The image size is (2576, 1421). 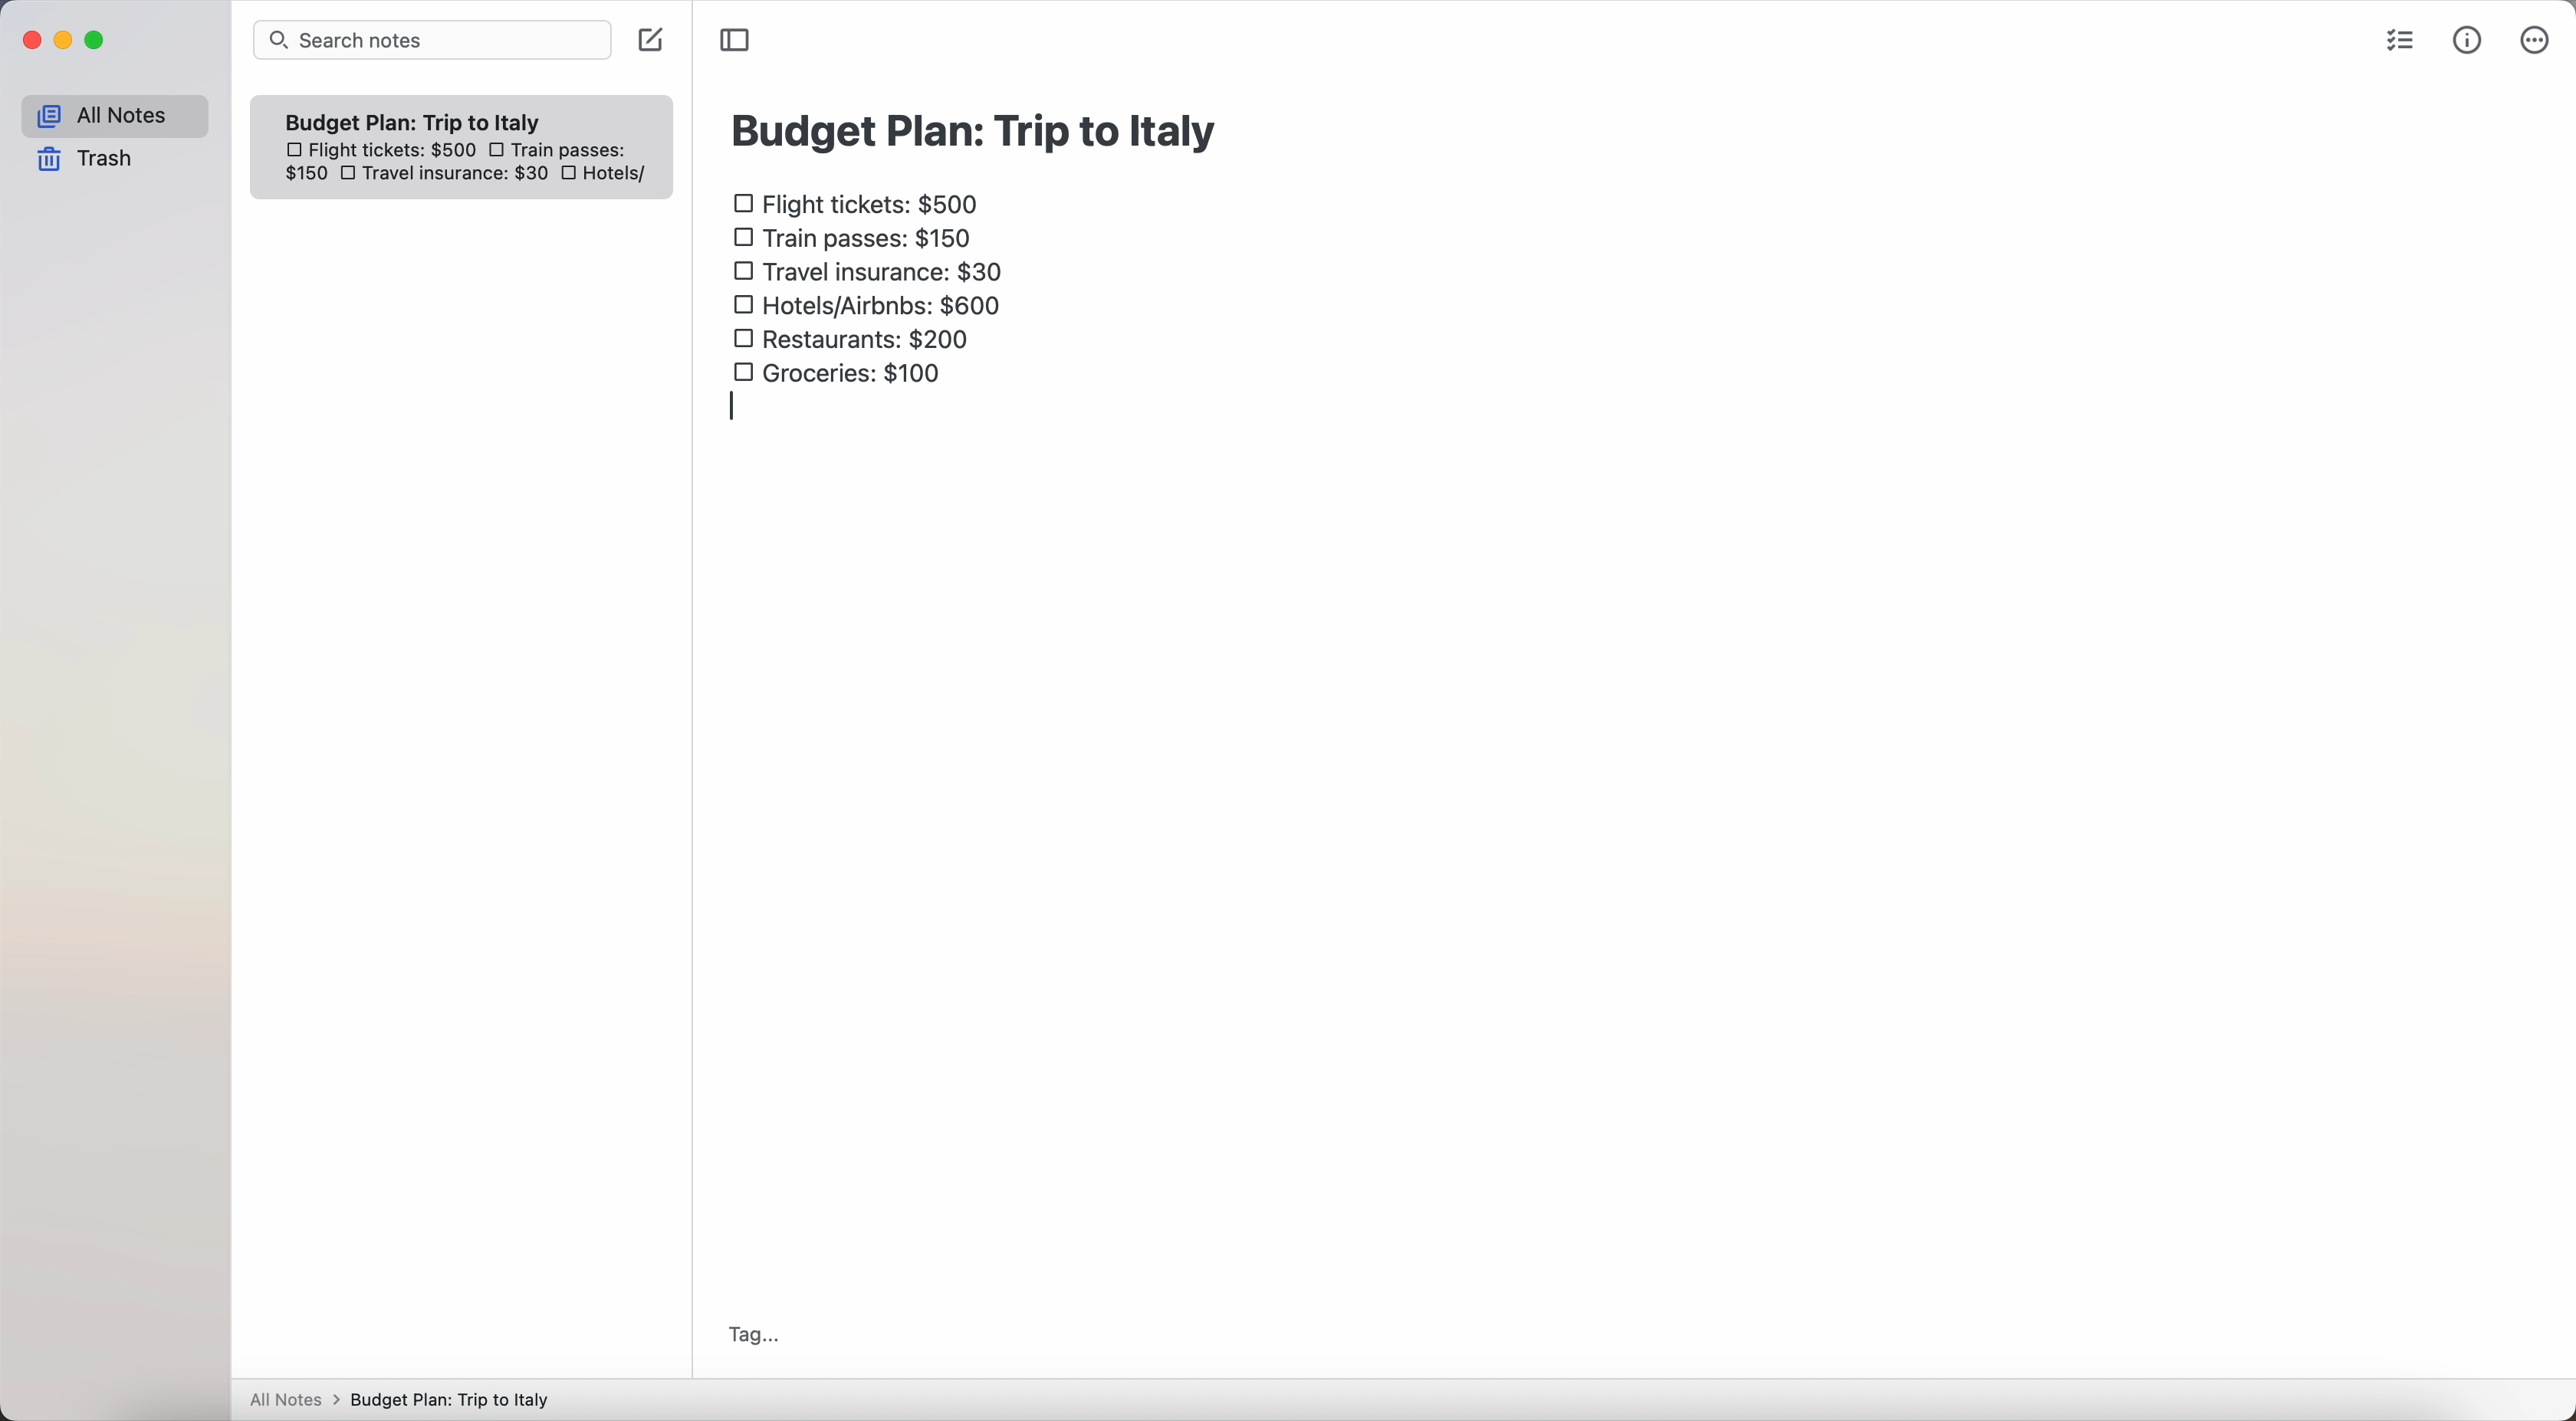 I want to click on Budget plan trip to Italy note, so click(x=416, y=121).